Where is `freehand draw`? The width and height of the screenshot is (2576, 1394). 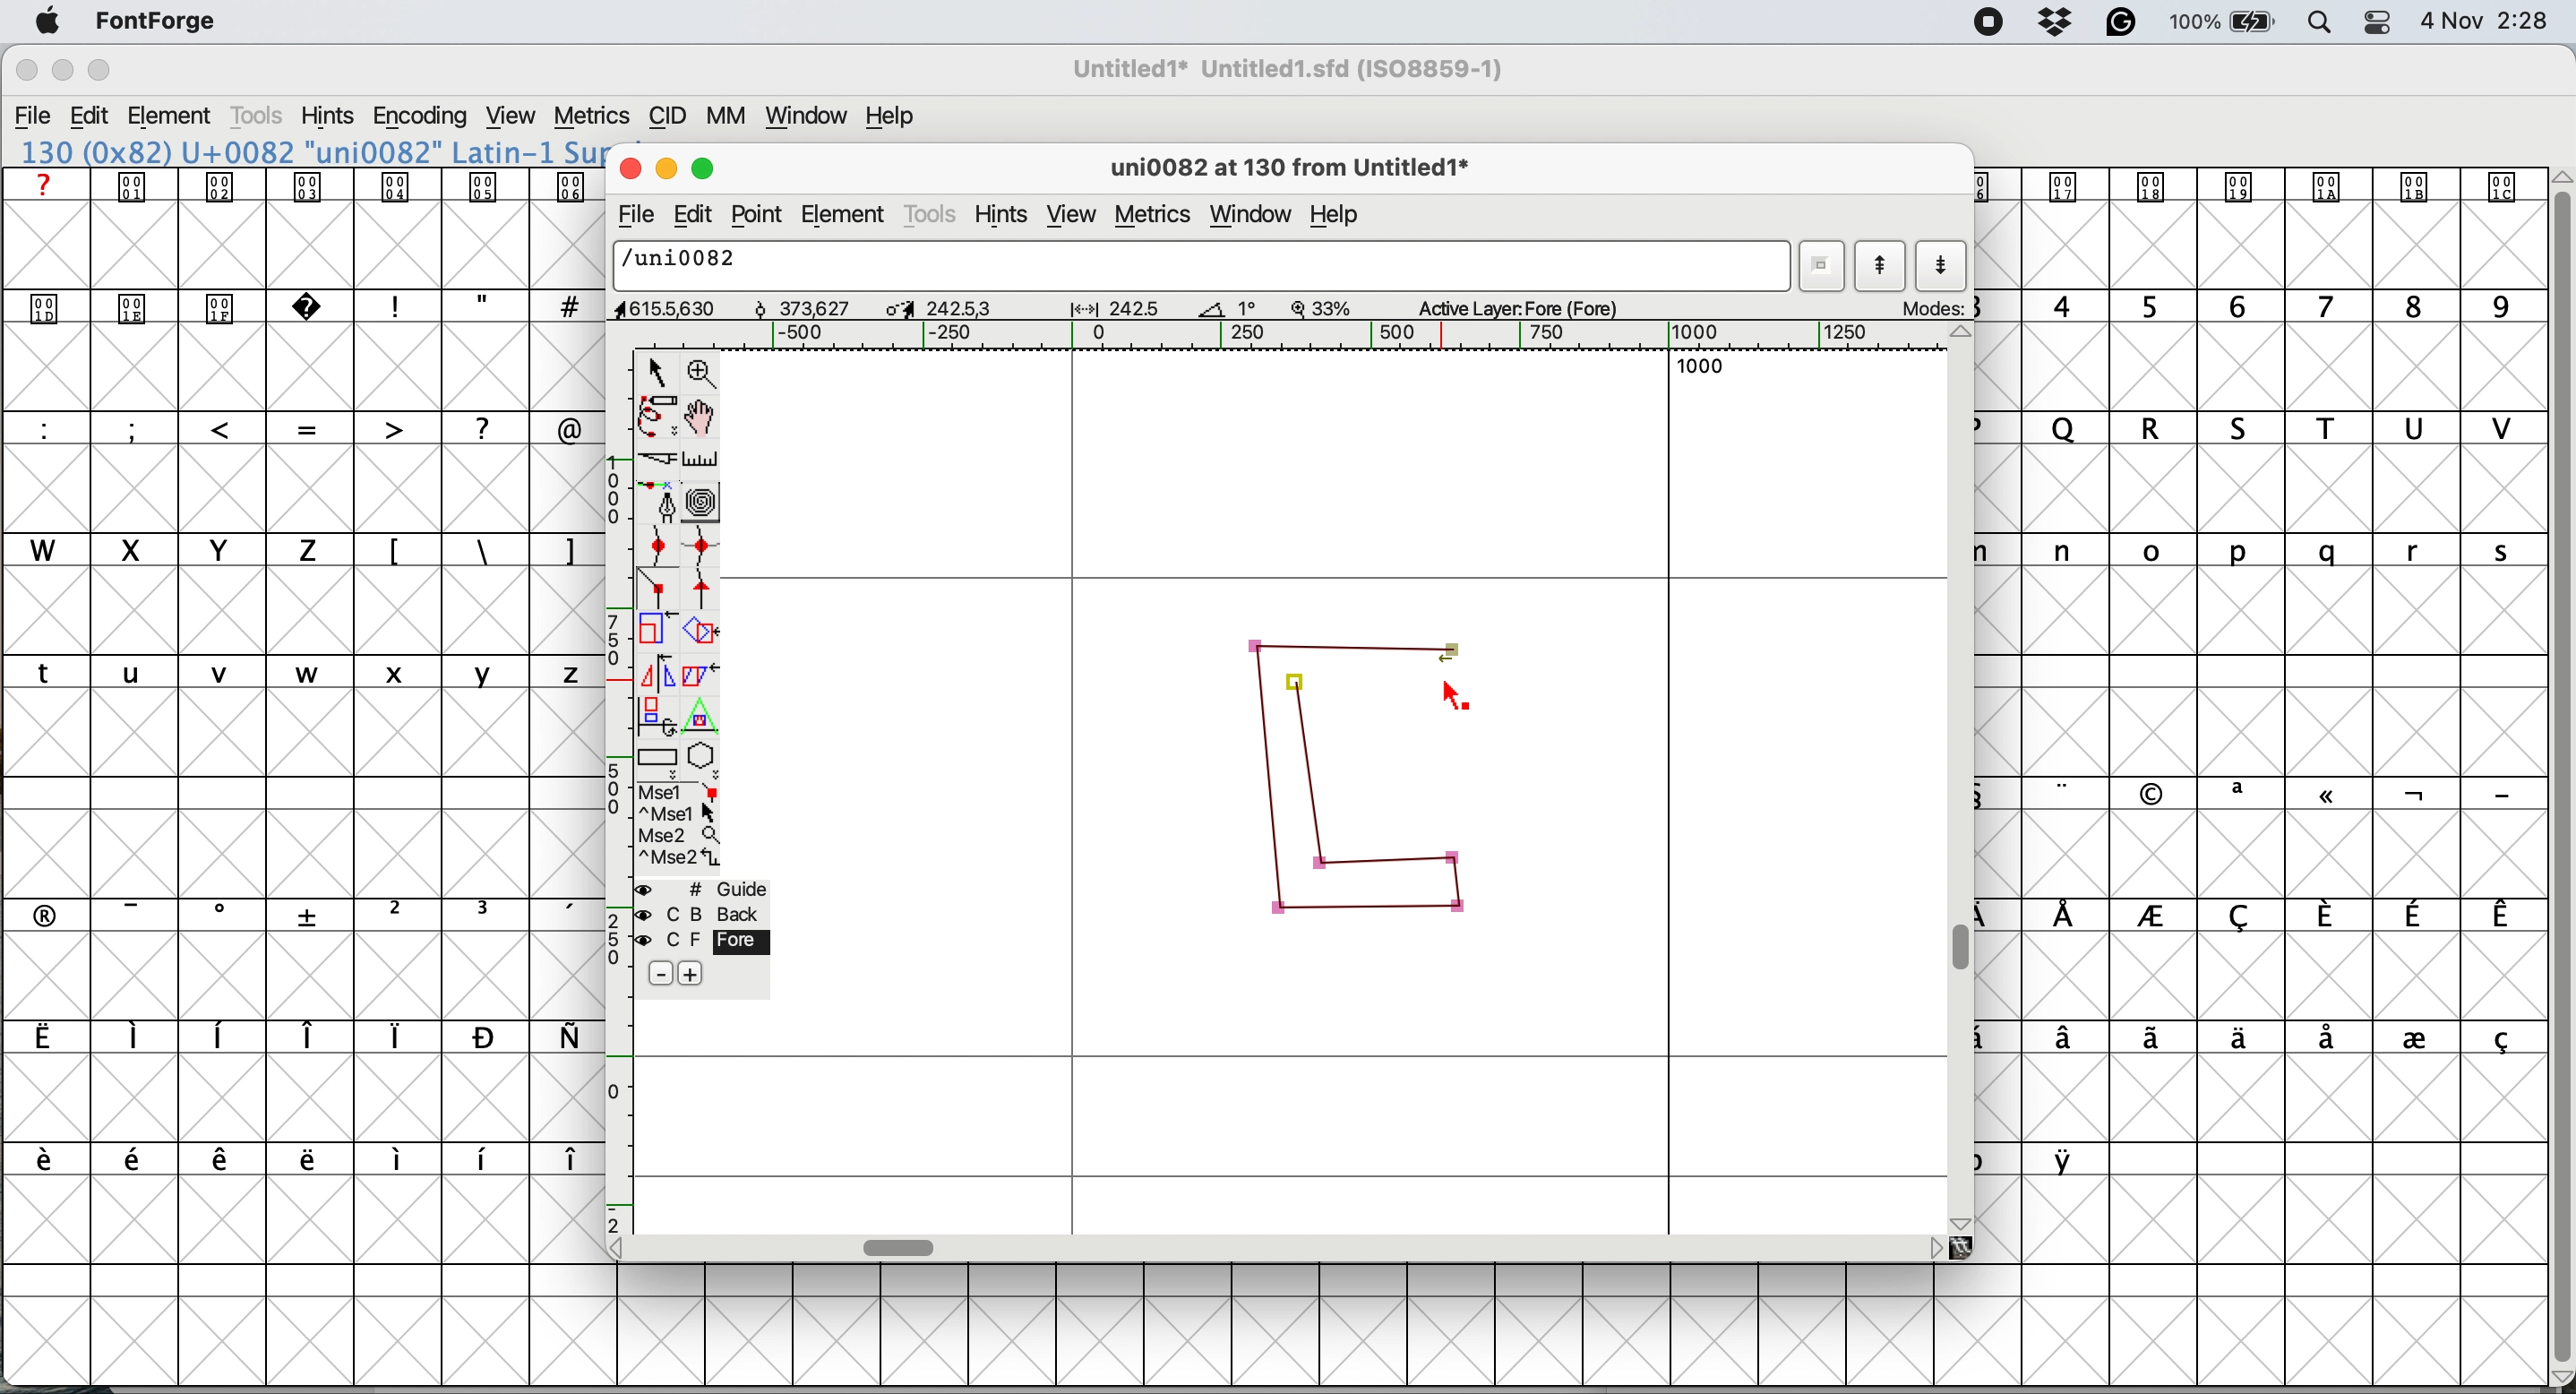 freehand draw is located at coordinates (660, 417).